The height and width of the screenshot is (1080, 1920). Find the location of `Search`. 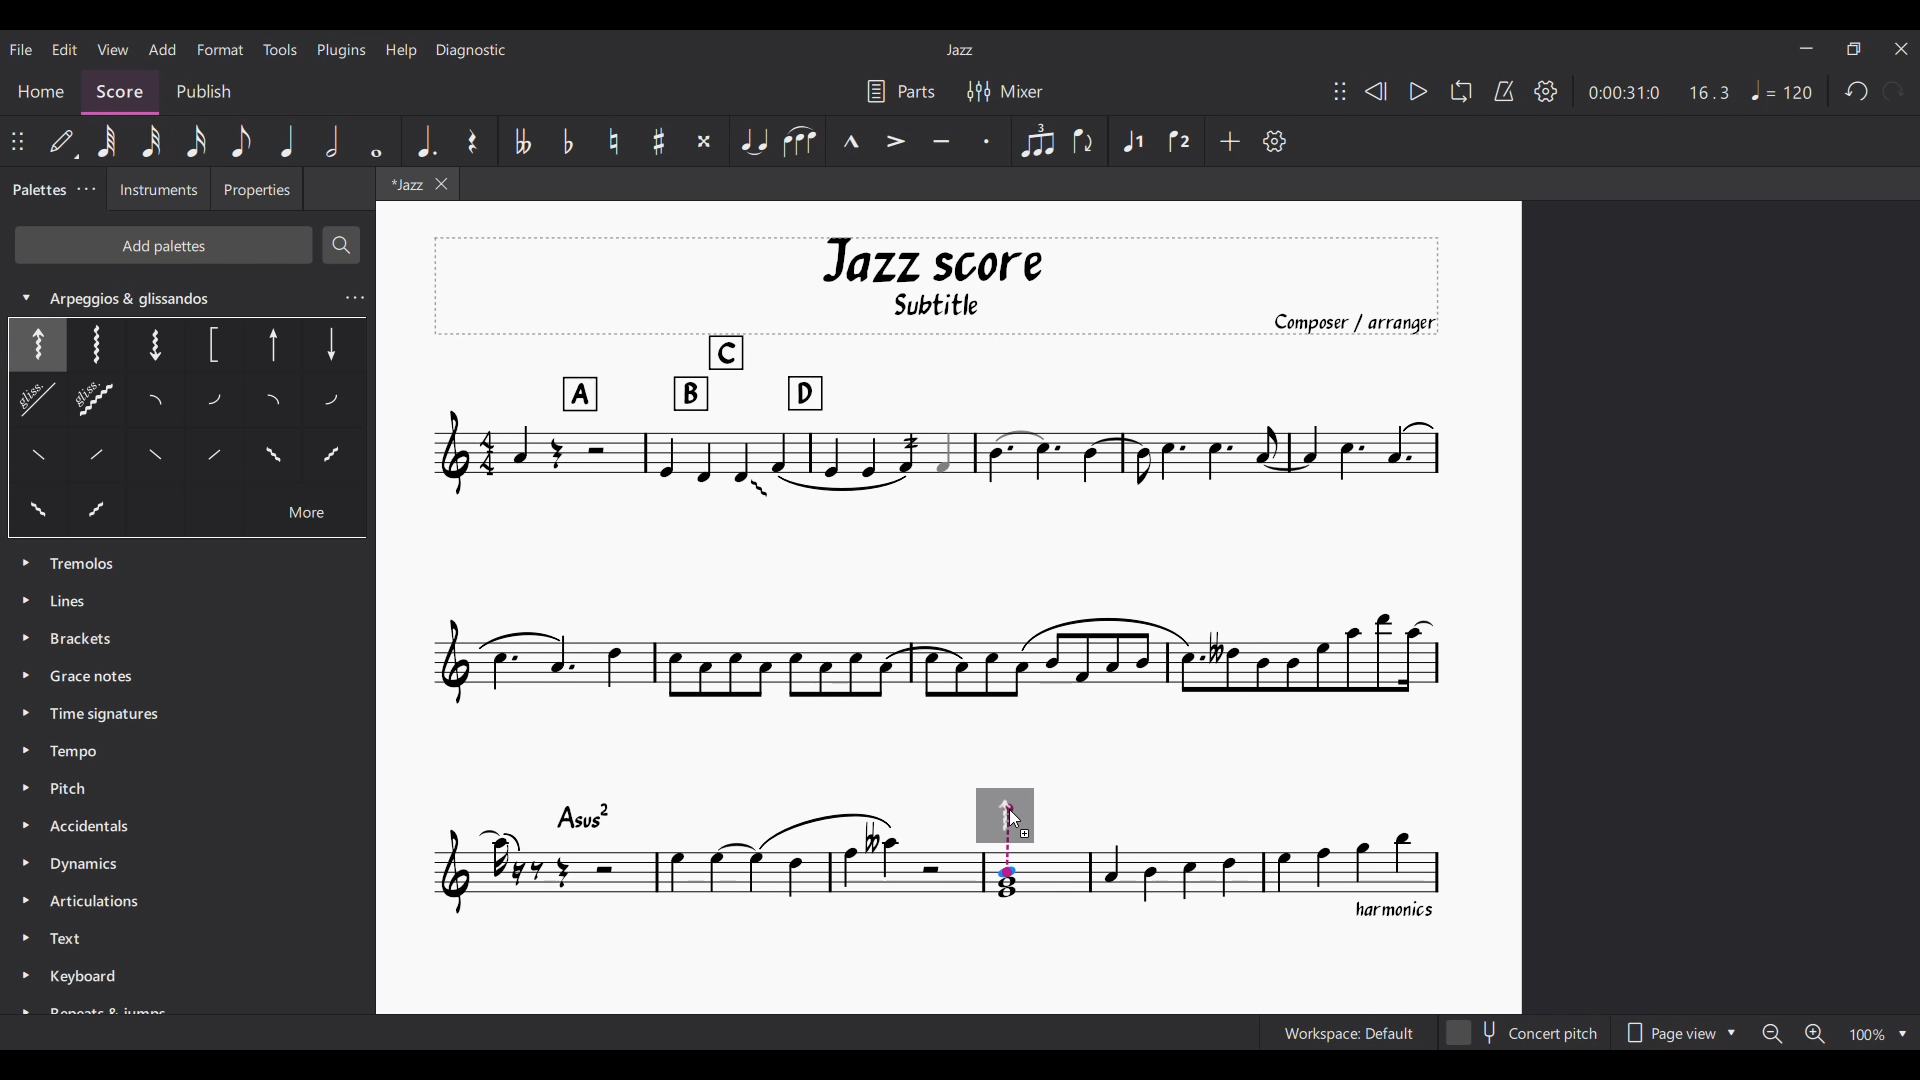

Search is located at coordinates (342, 245).